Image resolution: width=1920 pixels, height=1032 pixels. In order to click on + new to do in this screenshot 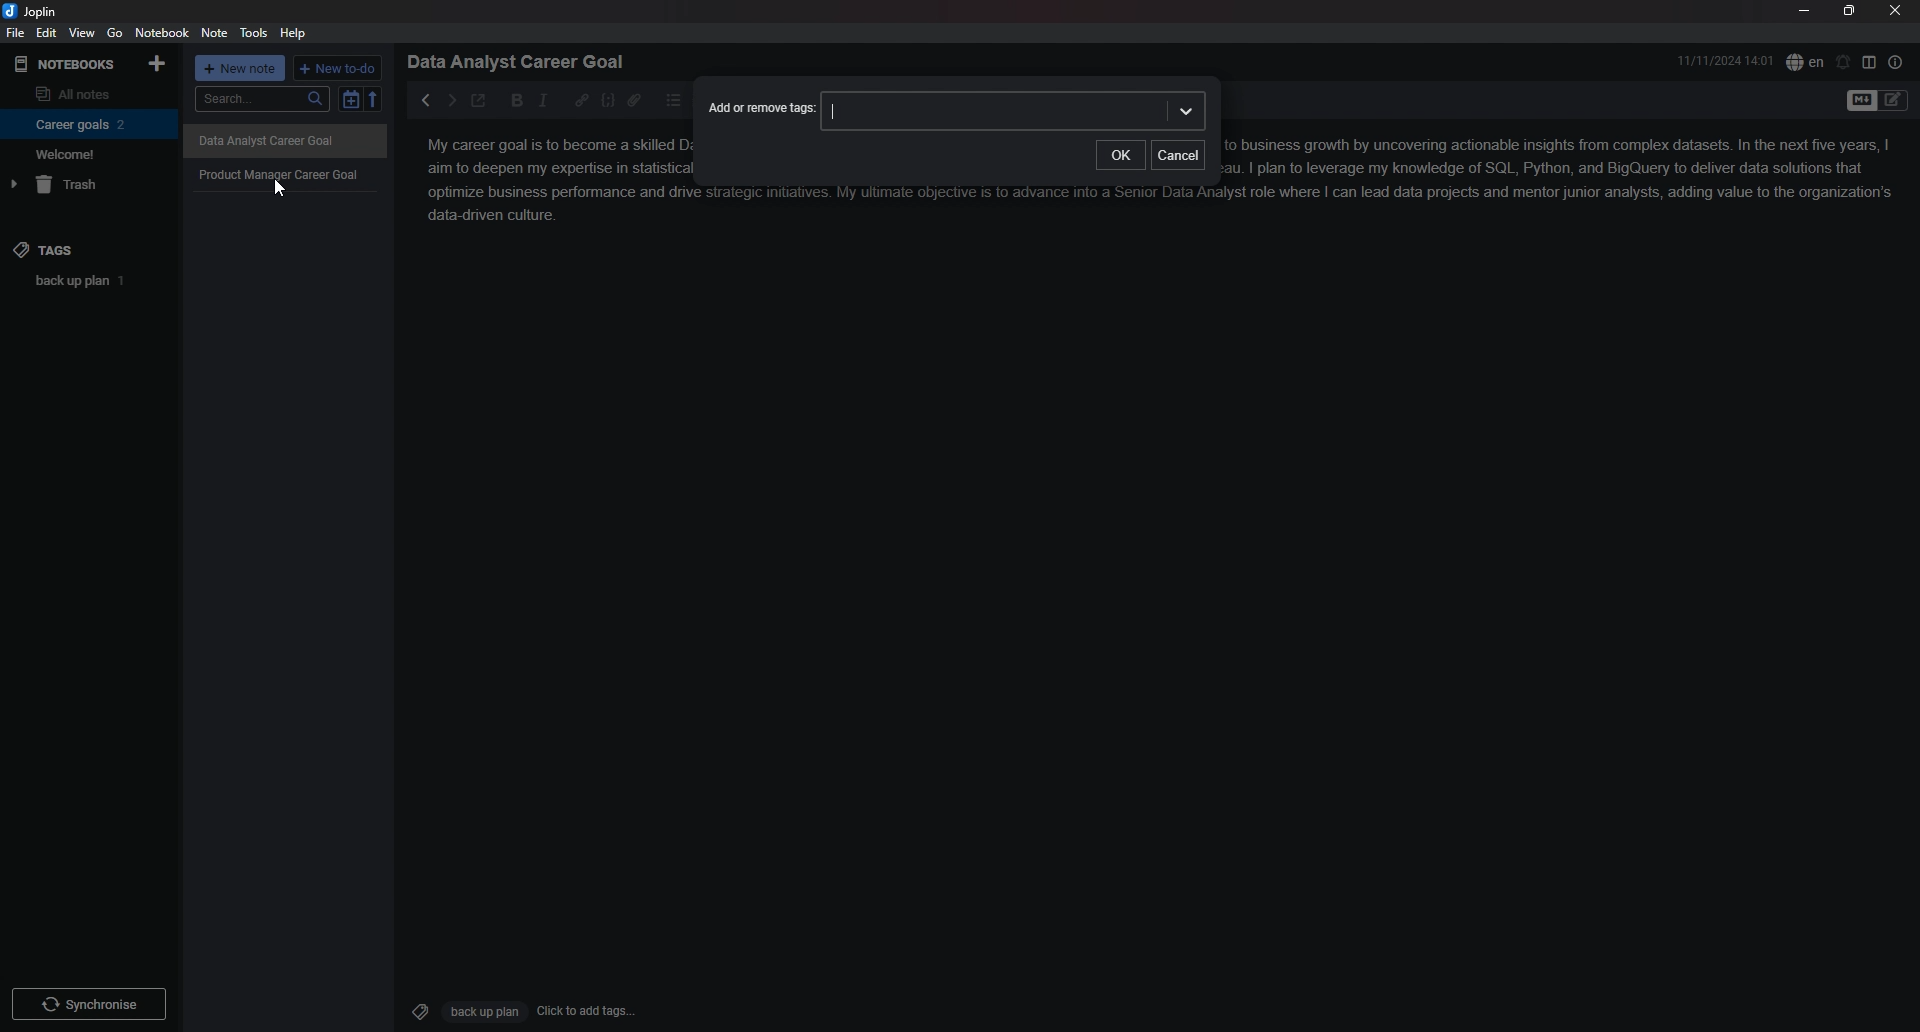, I will do `click(336, 68)`.